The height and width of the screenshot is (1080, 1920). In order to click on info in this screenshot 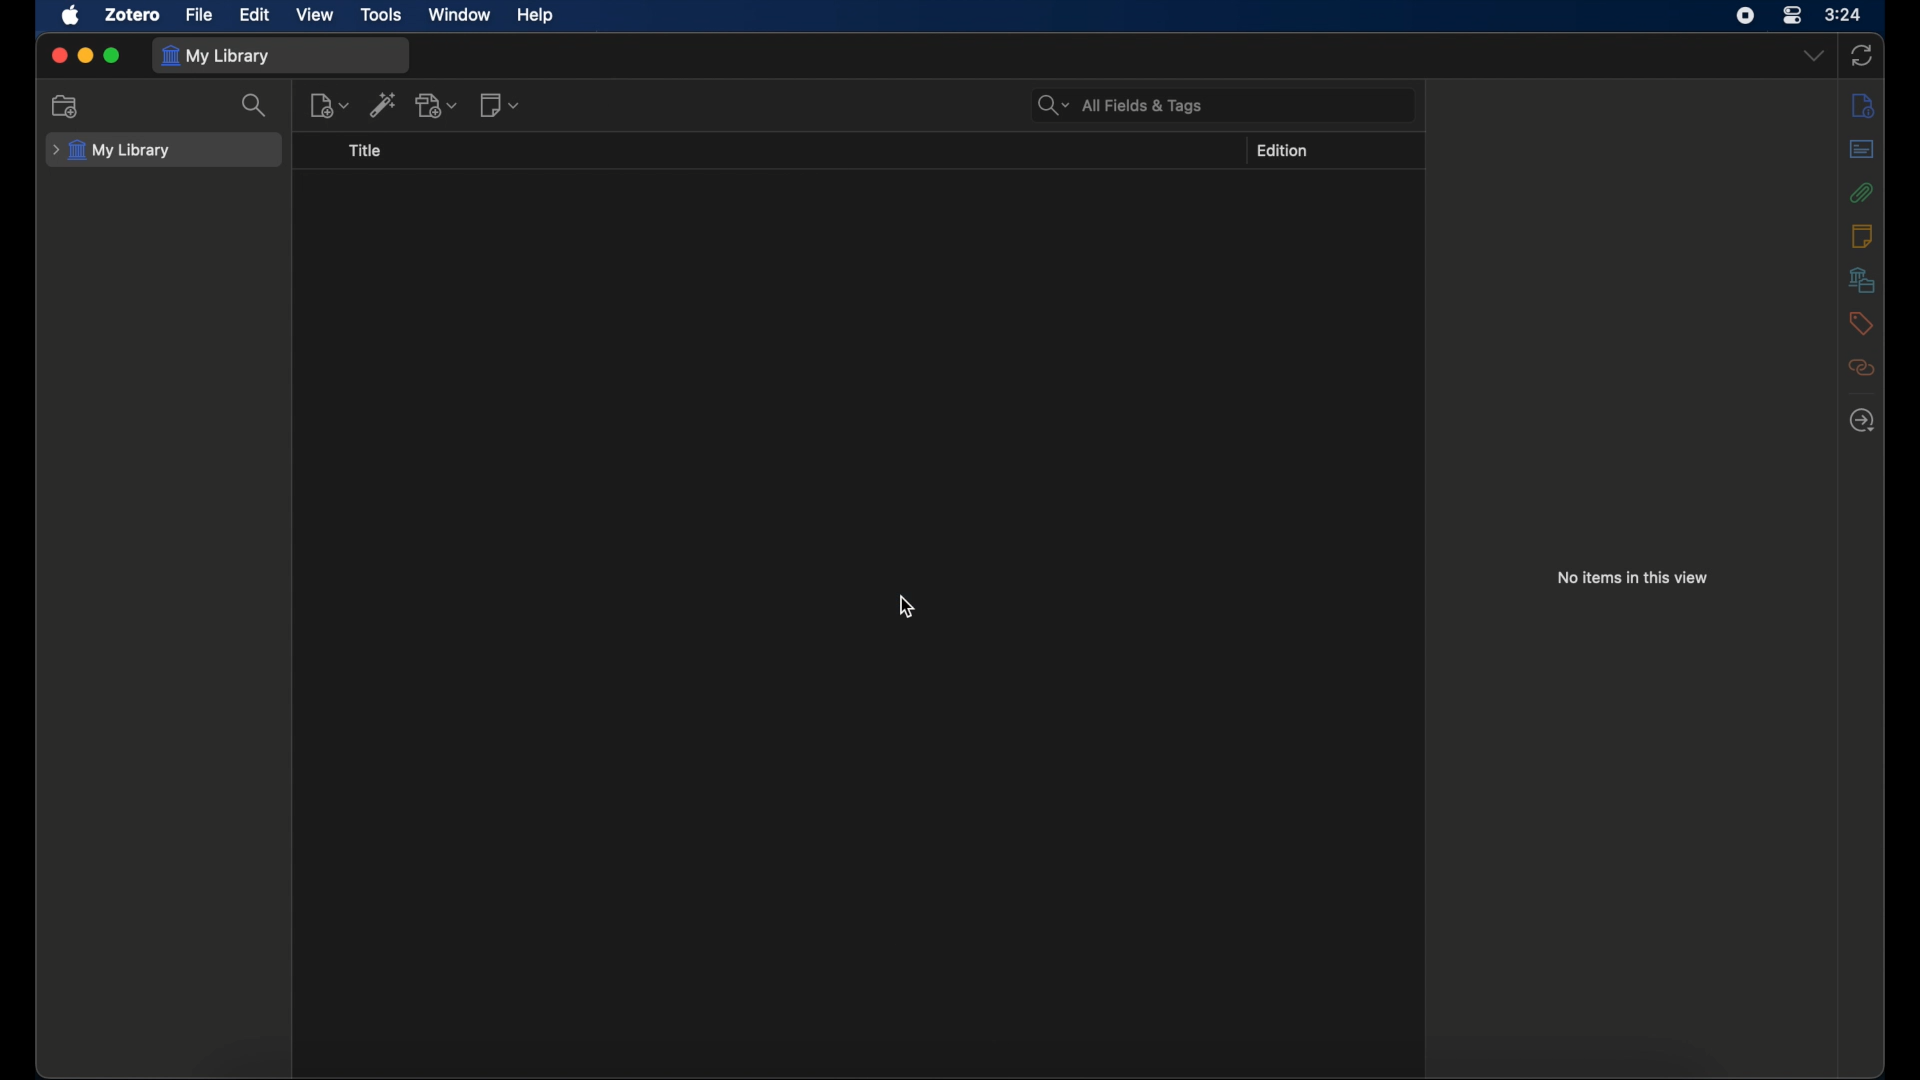, I will do `click(1864, 104)`.